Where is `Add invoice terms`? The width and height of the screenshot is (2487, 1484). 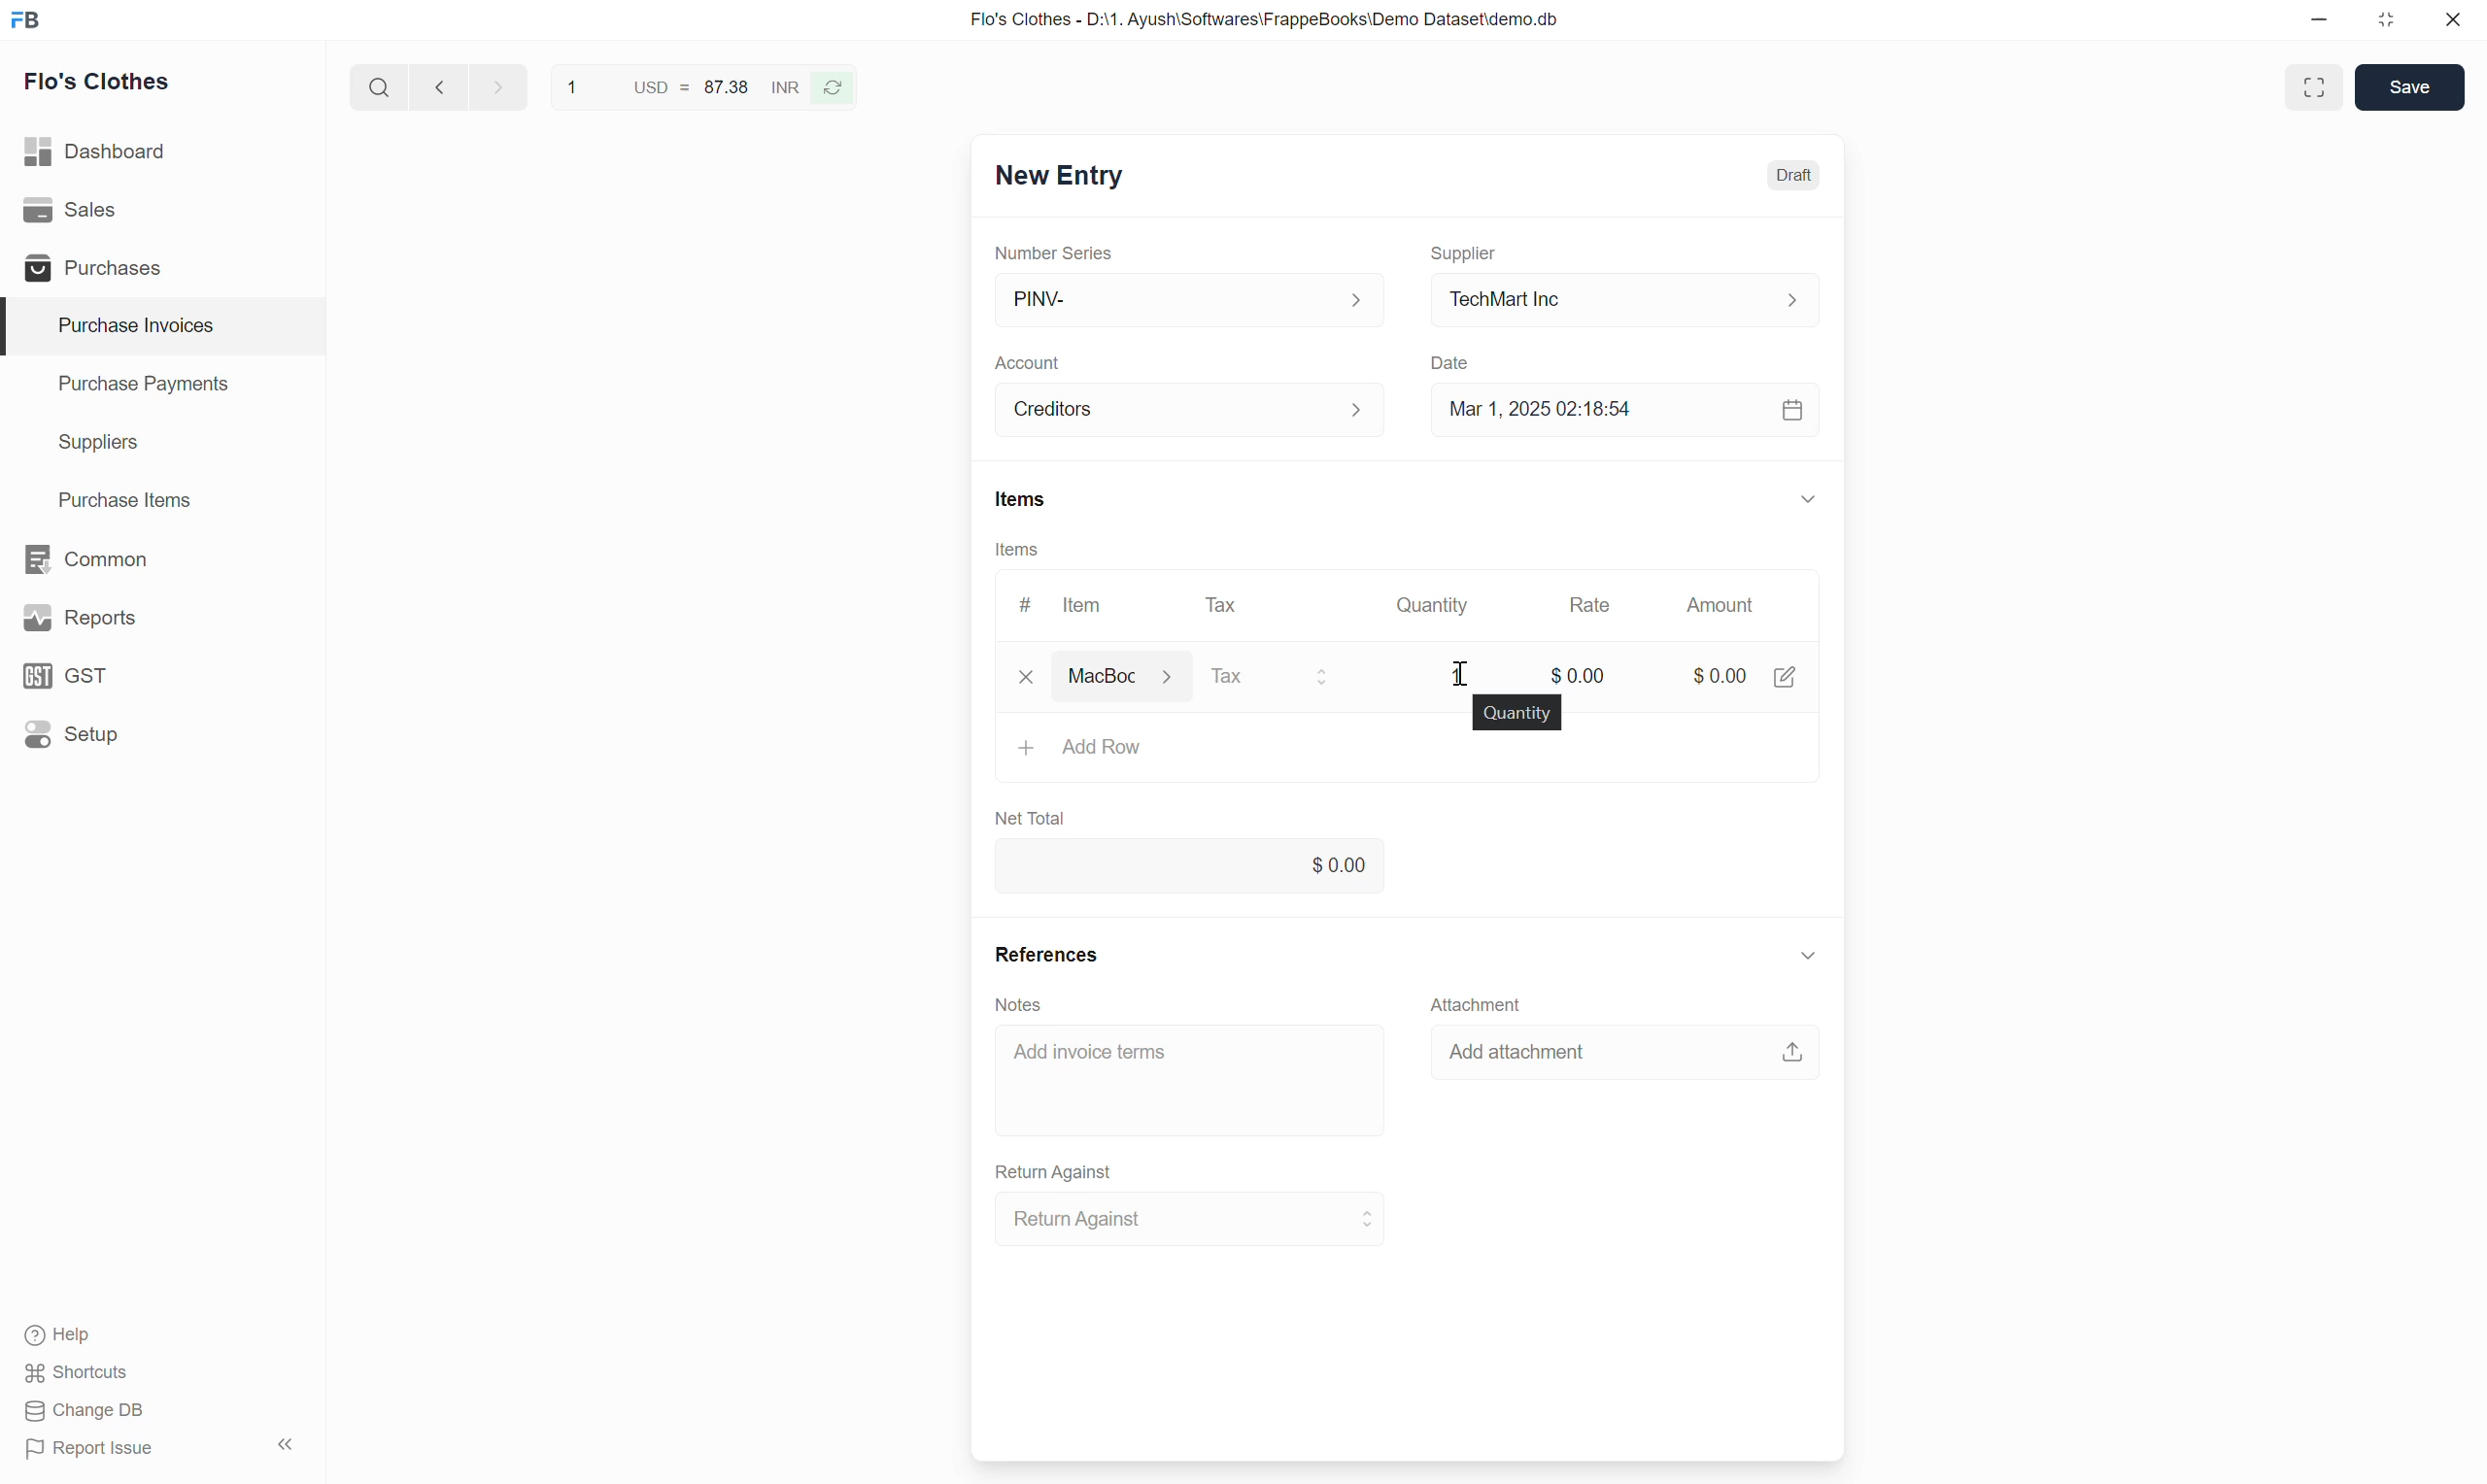 Add invoice terms is located at coordinates (1192, 1079).